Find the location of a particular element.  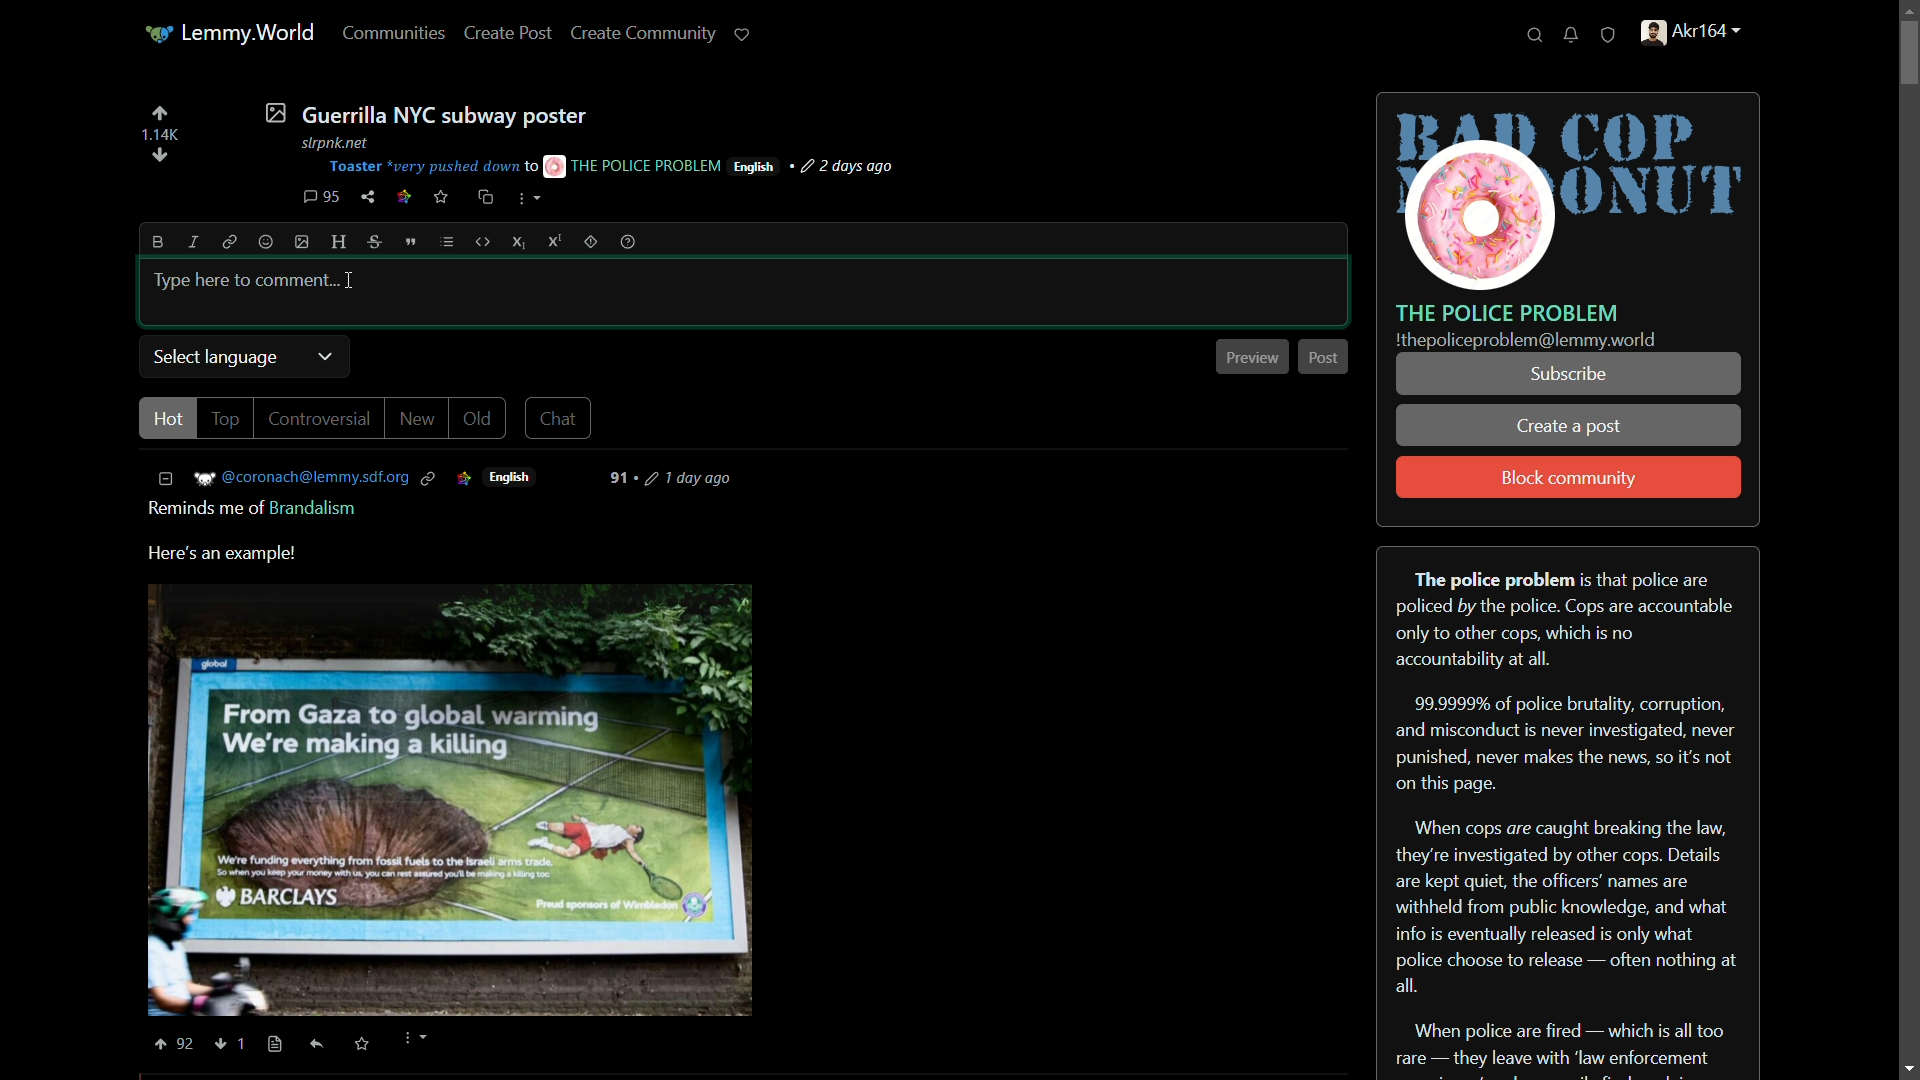

cross-post is located at coordinates (484, 197).